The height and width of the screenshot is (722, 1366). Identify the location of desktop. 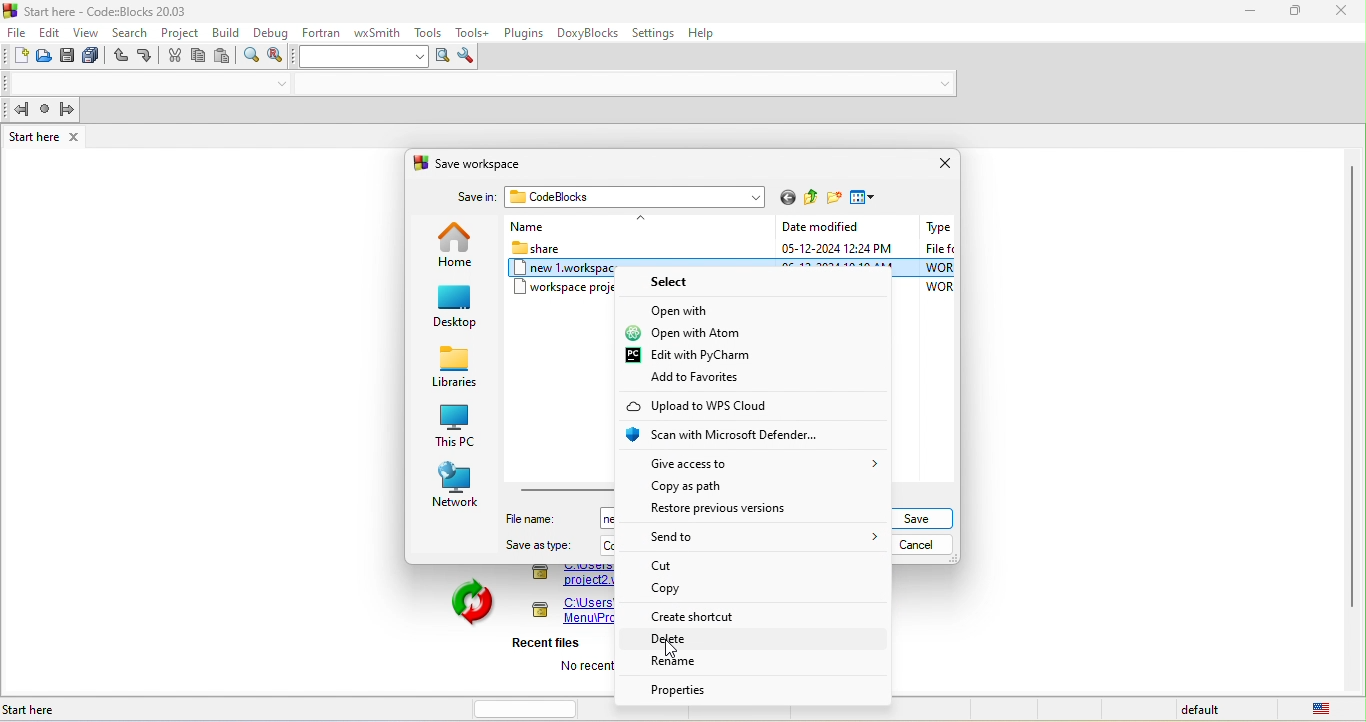
(457, 309).